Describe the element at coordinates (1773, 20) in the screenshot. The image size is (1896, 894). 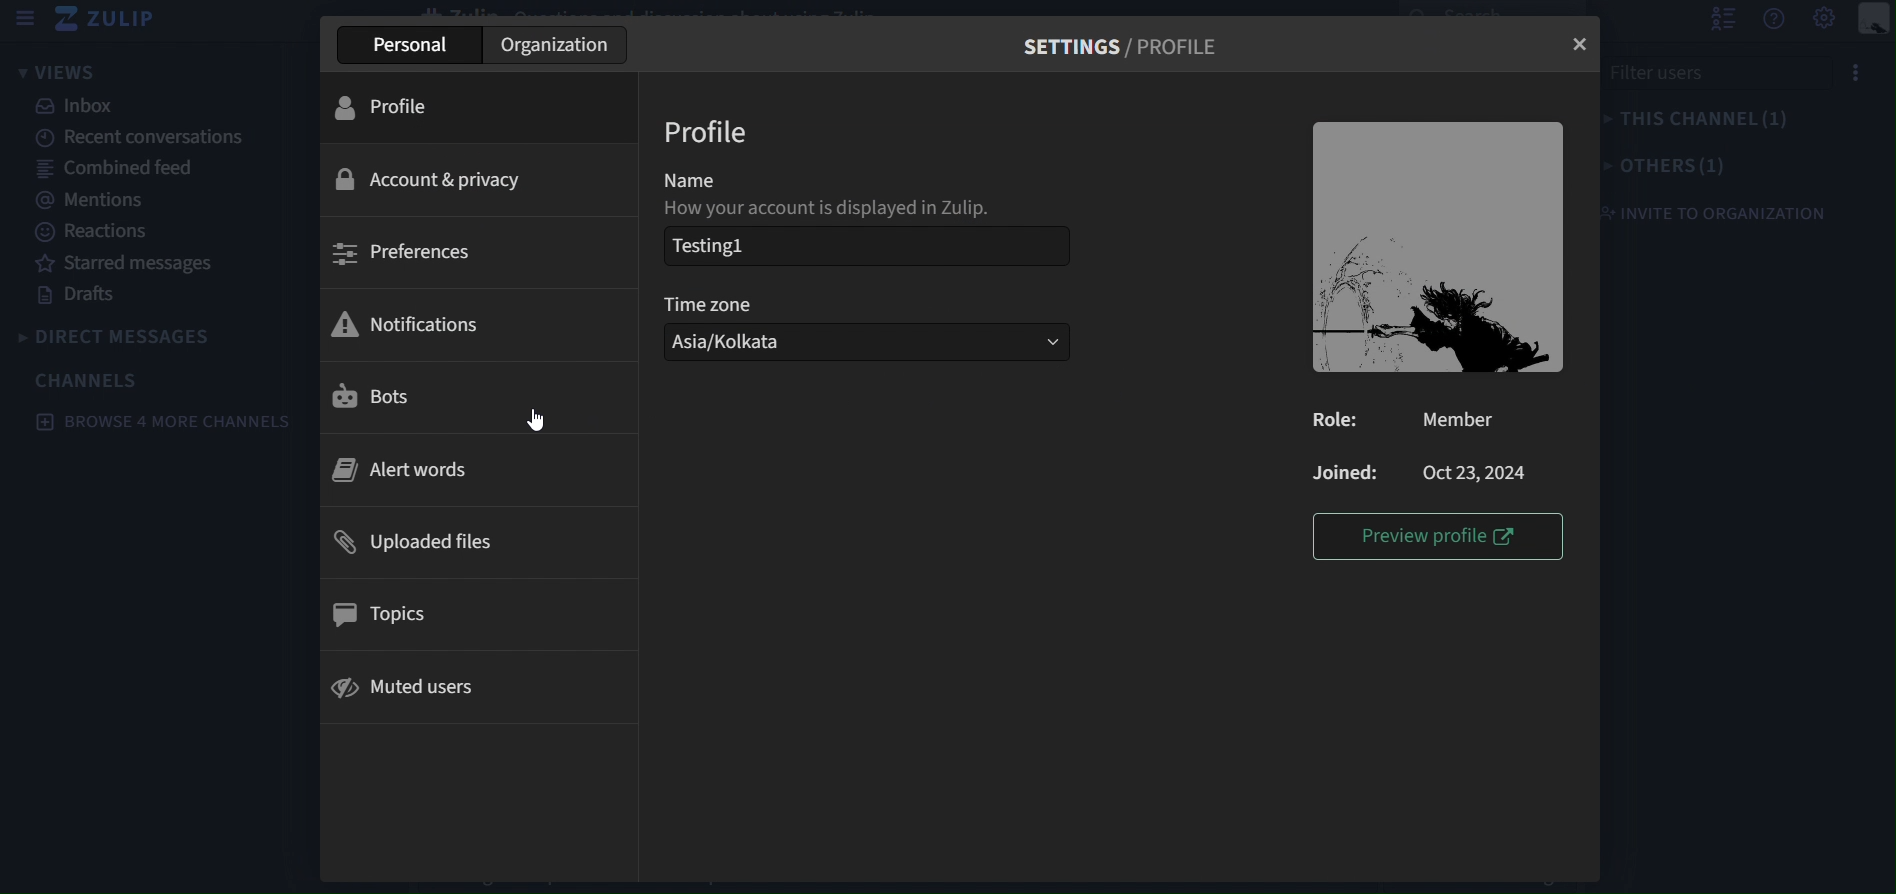
I see `get help` at that location.